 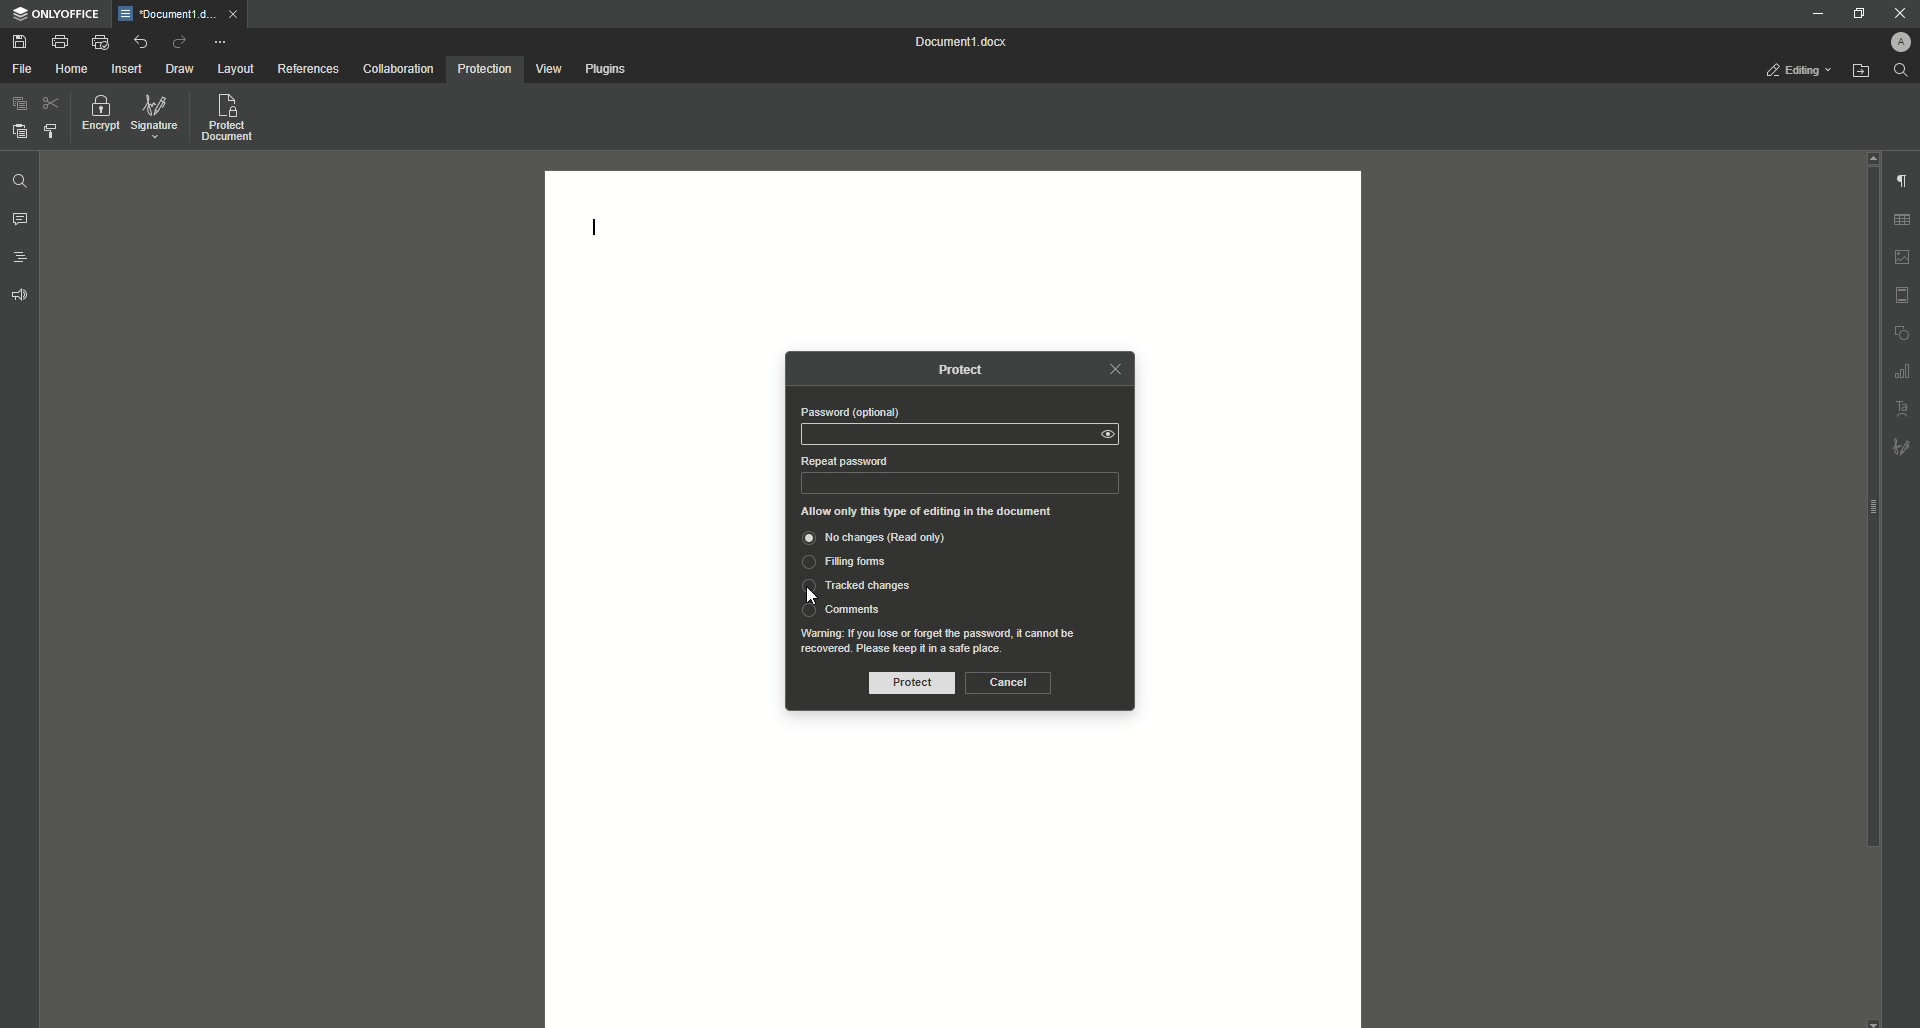 What do you see at coordinates (1108, 433) in the screenshot?
I see `View Password` at bounding box center [1108, 433].